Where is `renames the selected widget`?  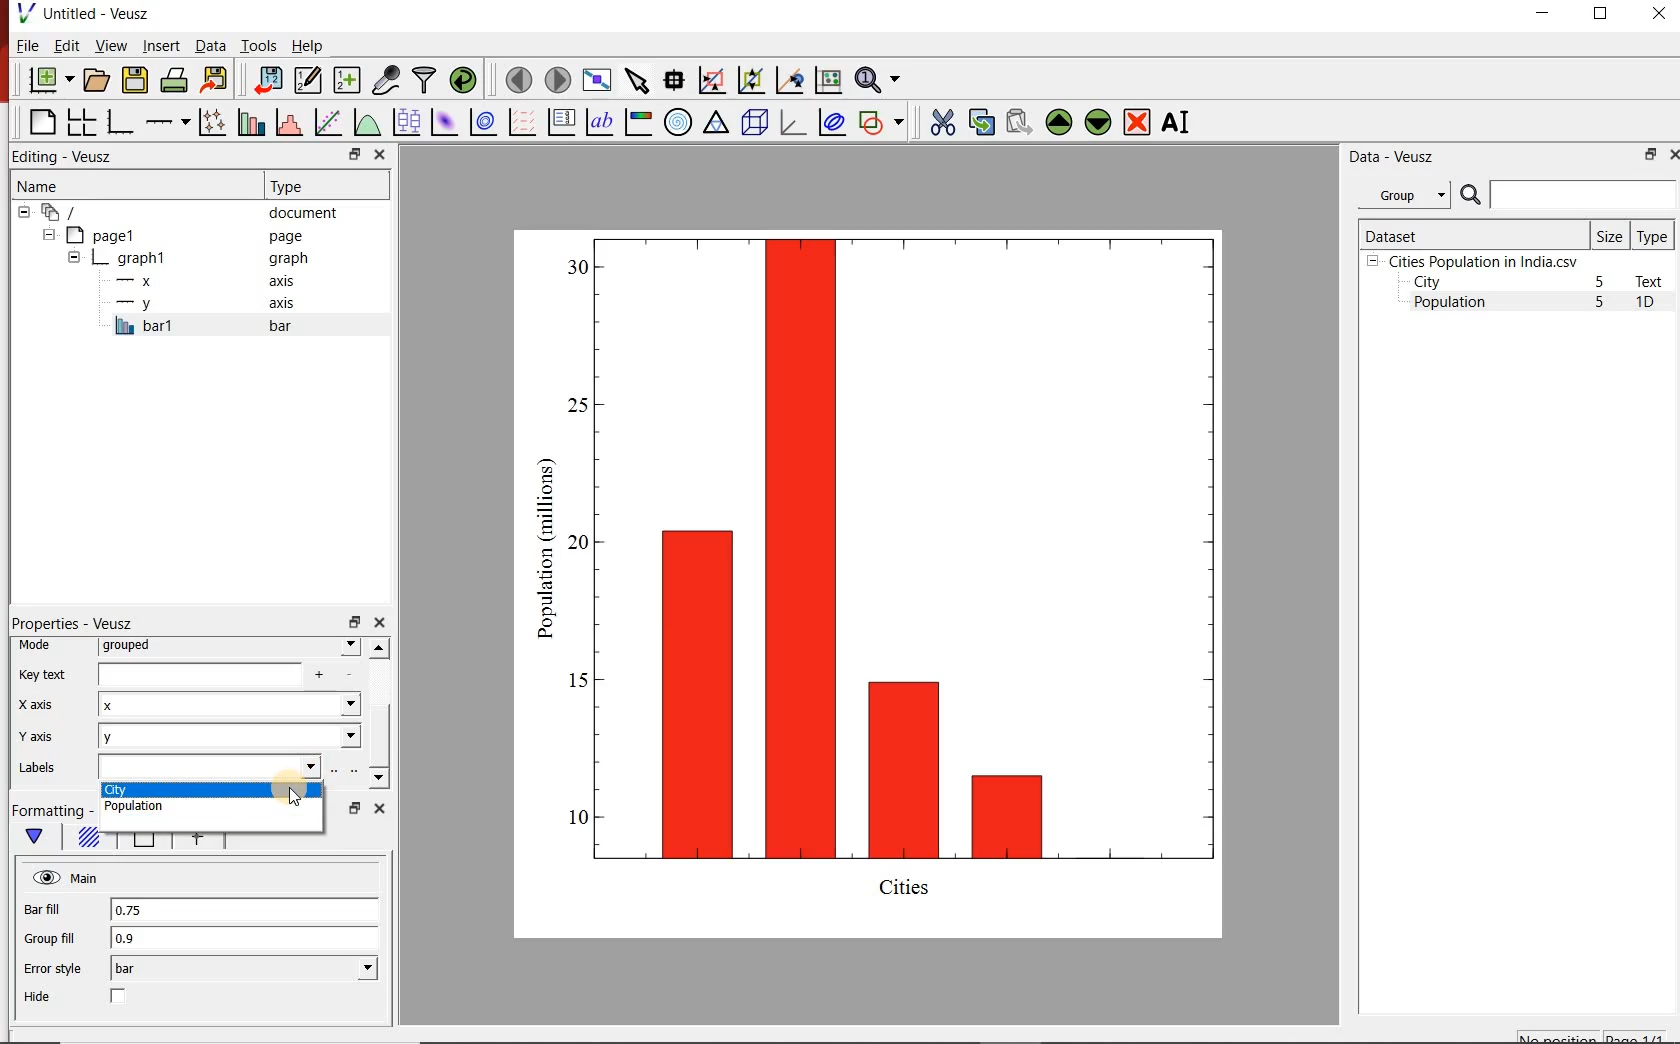 renames the selected widget is located at coordinates (1177, 122).